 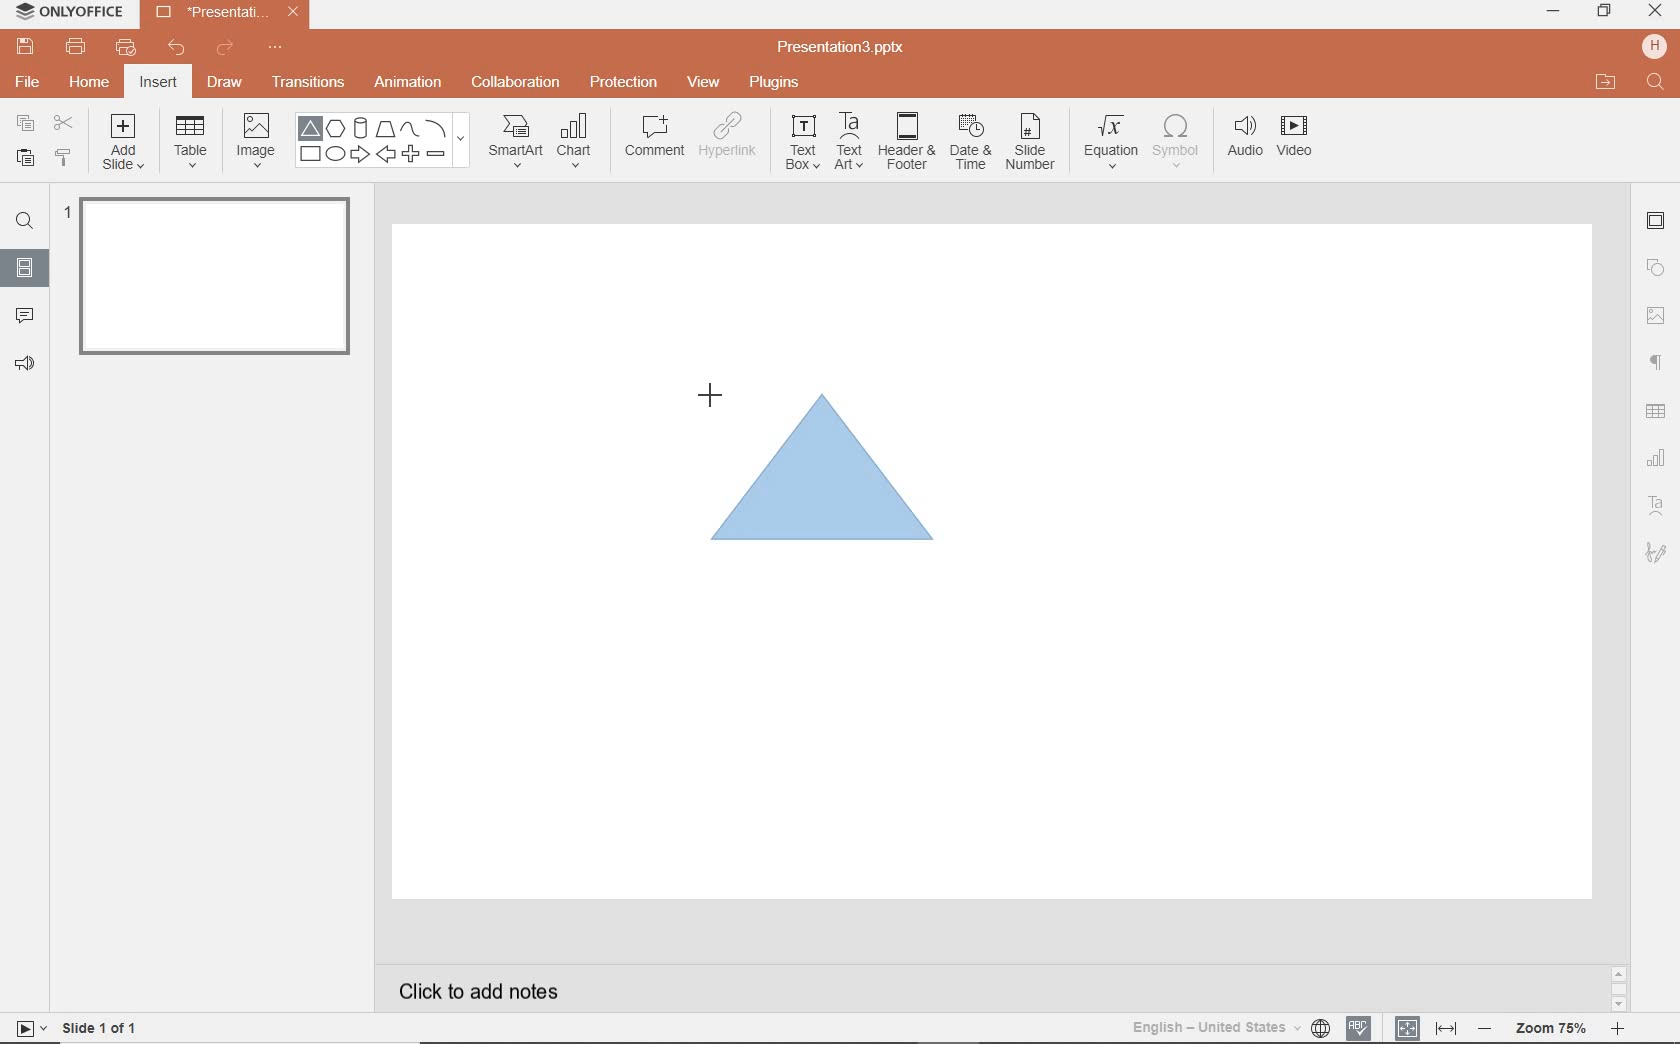 I want to click on SHAPES, so click(x=382, y=141).